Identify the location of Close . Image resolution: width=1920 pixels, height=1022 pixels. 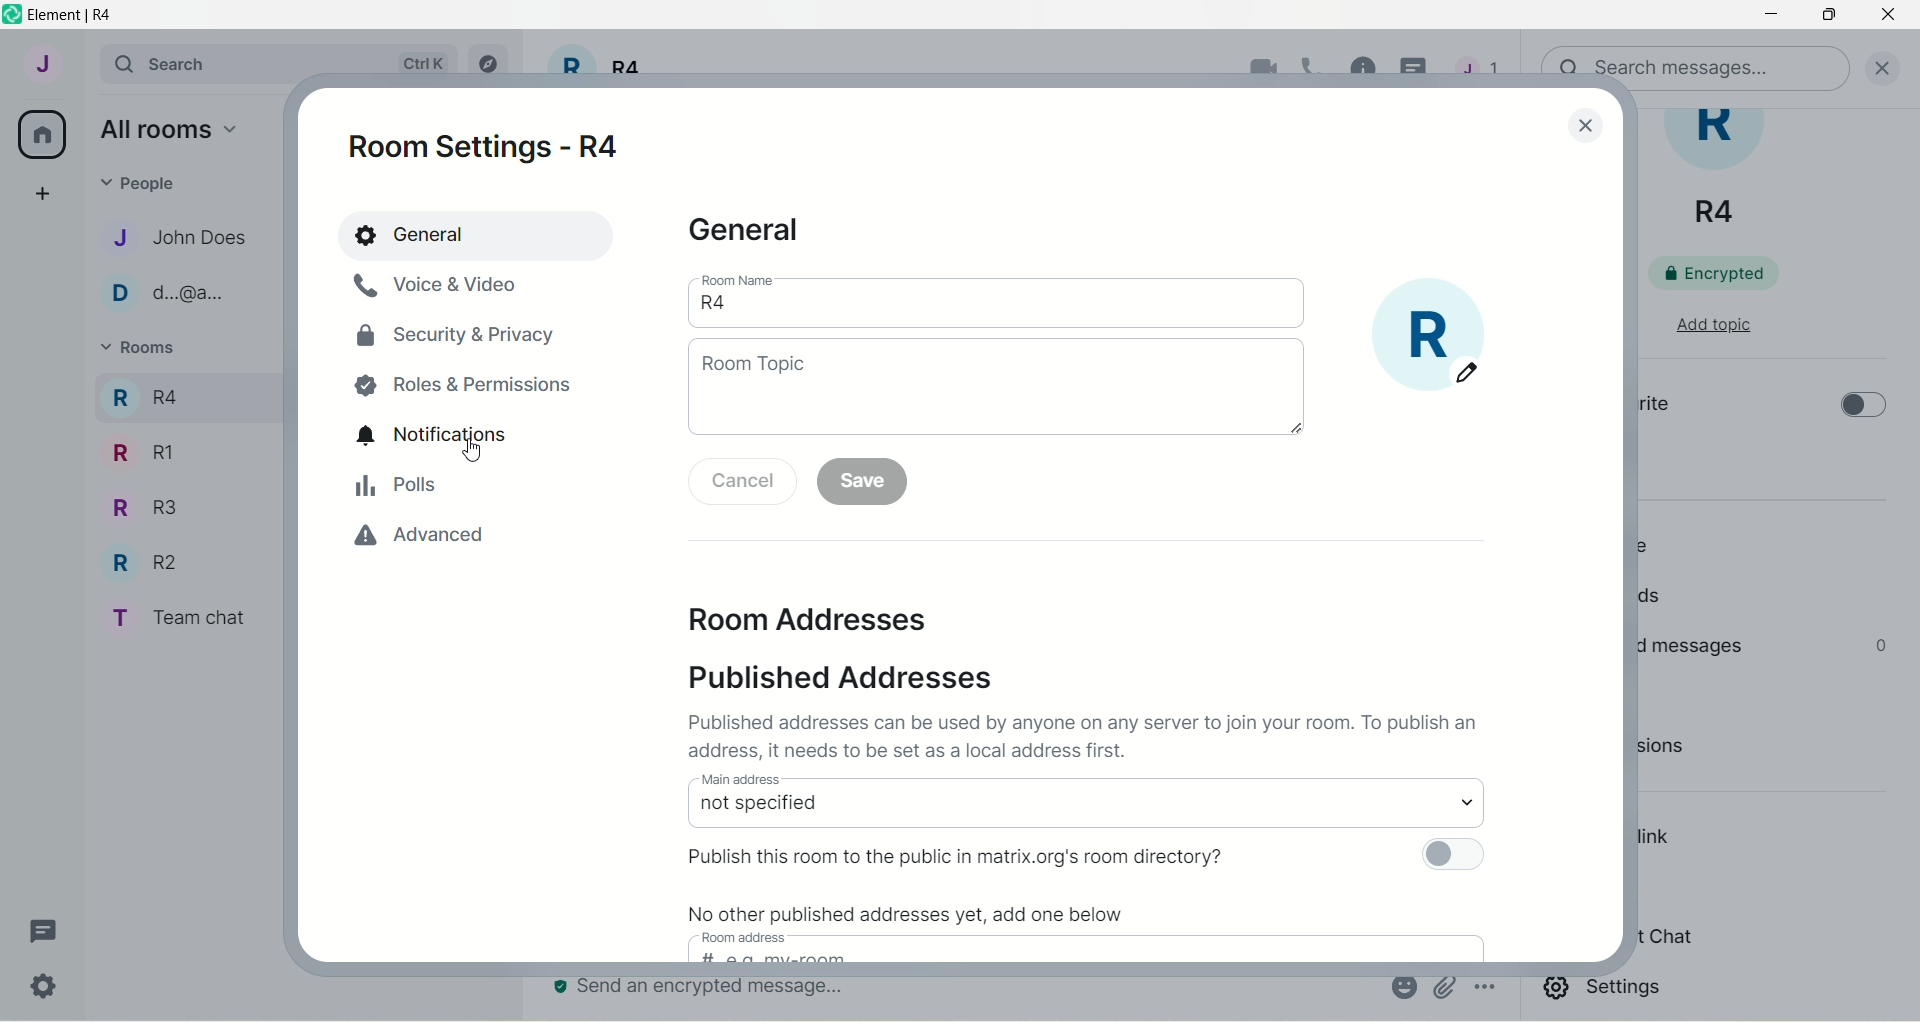
(1588, 126).